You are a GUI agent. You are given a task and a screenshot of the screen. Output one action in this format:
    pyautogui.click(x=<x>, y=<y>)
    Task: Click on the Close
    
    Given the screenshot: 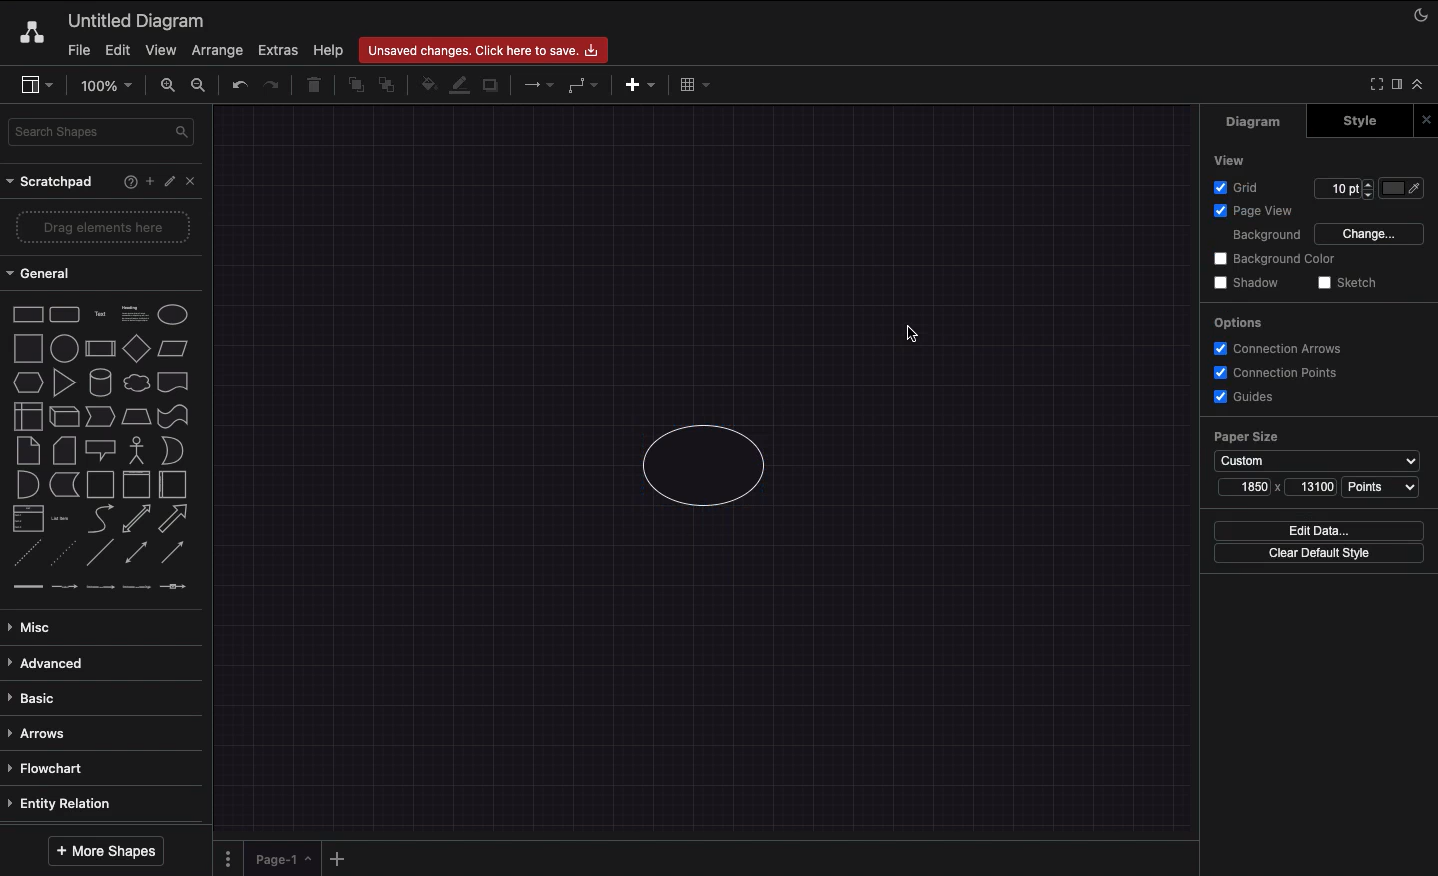 What is the action you would take?
    pyautogui.click(x=196, y=180)
    